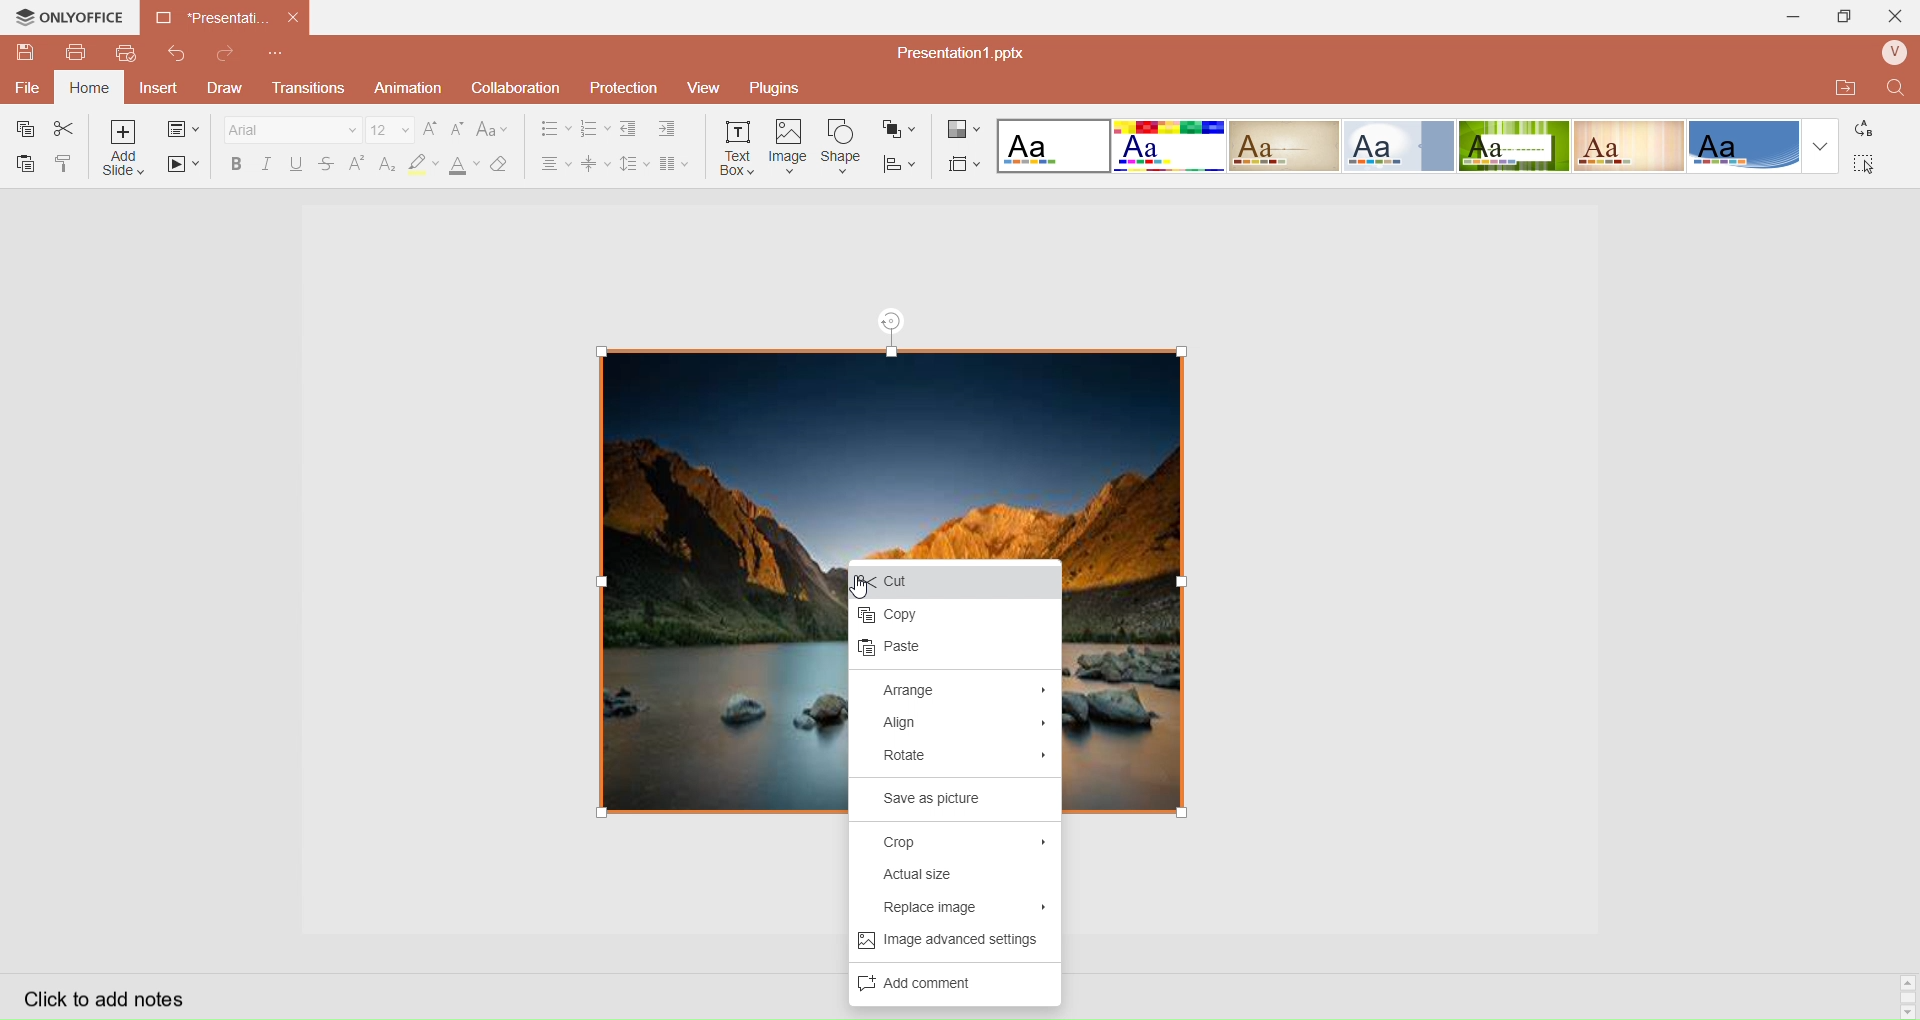 The width and height of the screenshot is (1920, 1020). What do you see at coordinates (124, 151) in the screenshot?
I see `Add Slice` at bounding box center [124, 151].